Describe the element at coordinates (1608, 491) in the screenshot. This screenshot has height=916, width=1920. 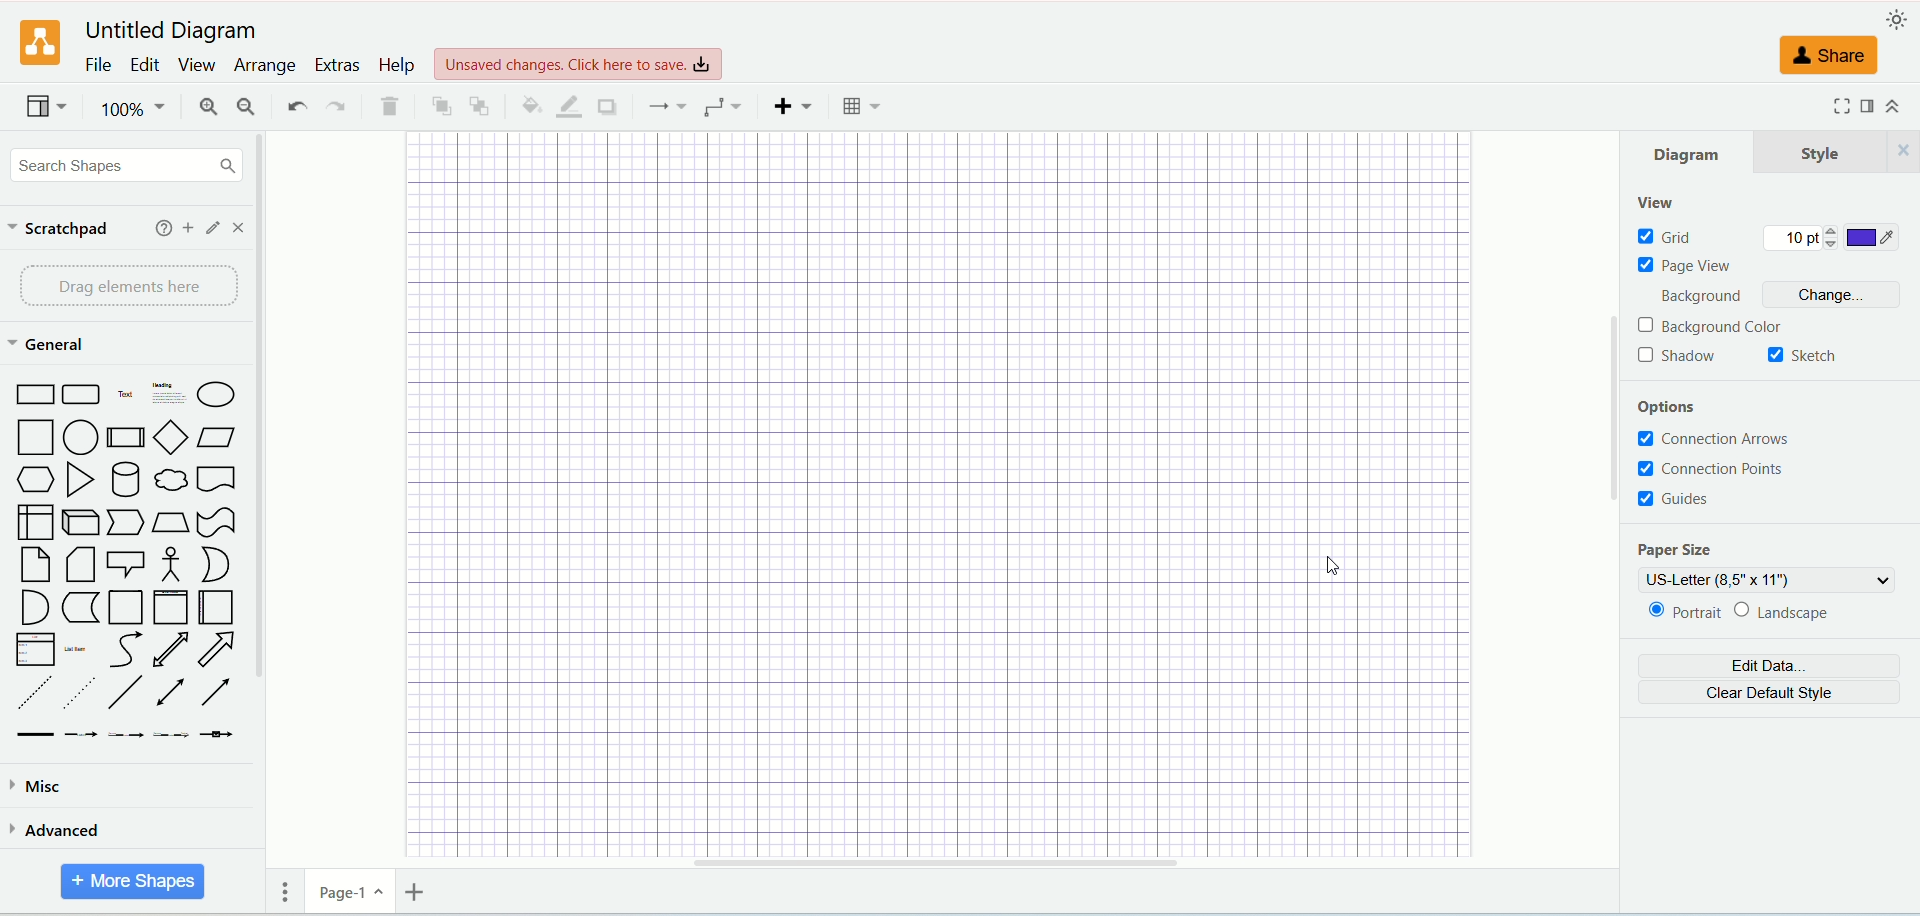
I see `Vertical Scroll Bar` at that location.